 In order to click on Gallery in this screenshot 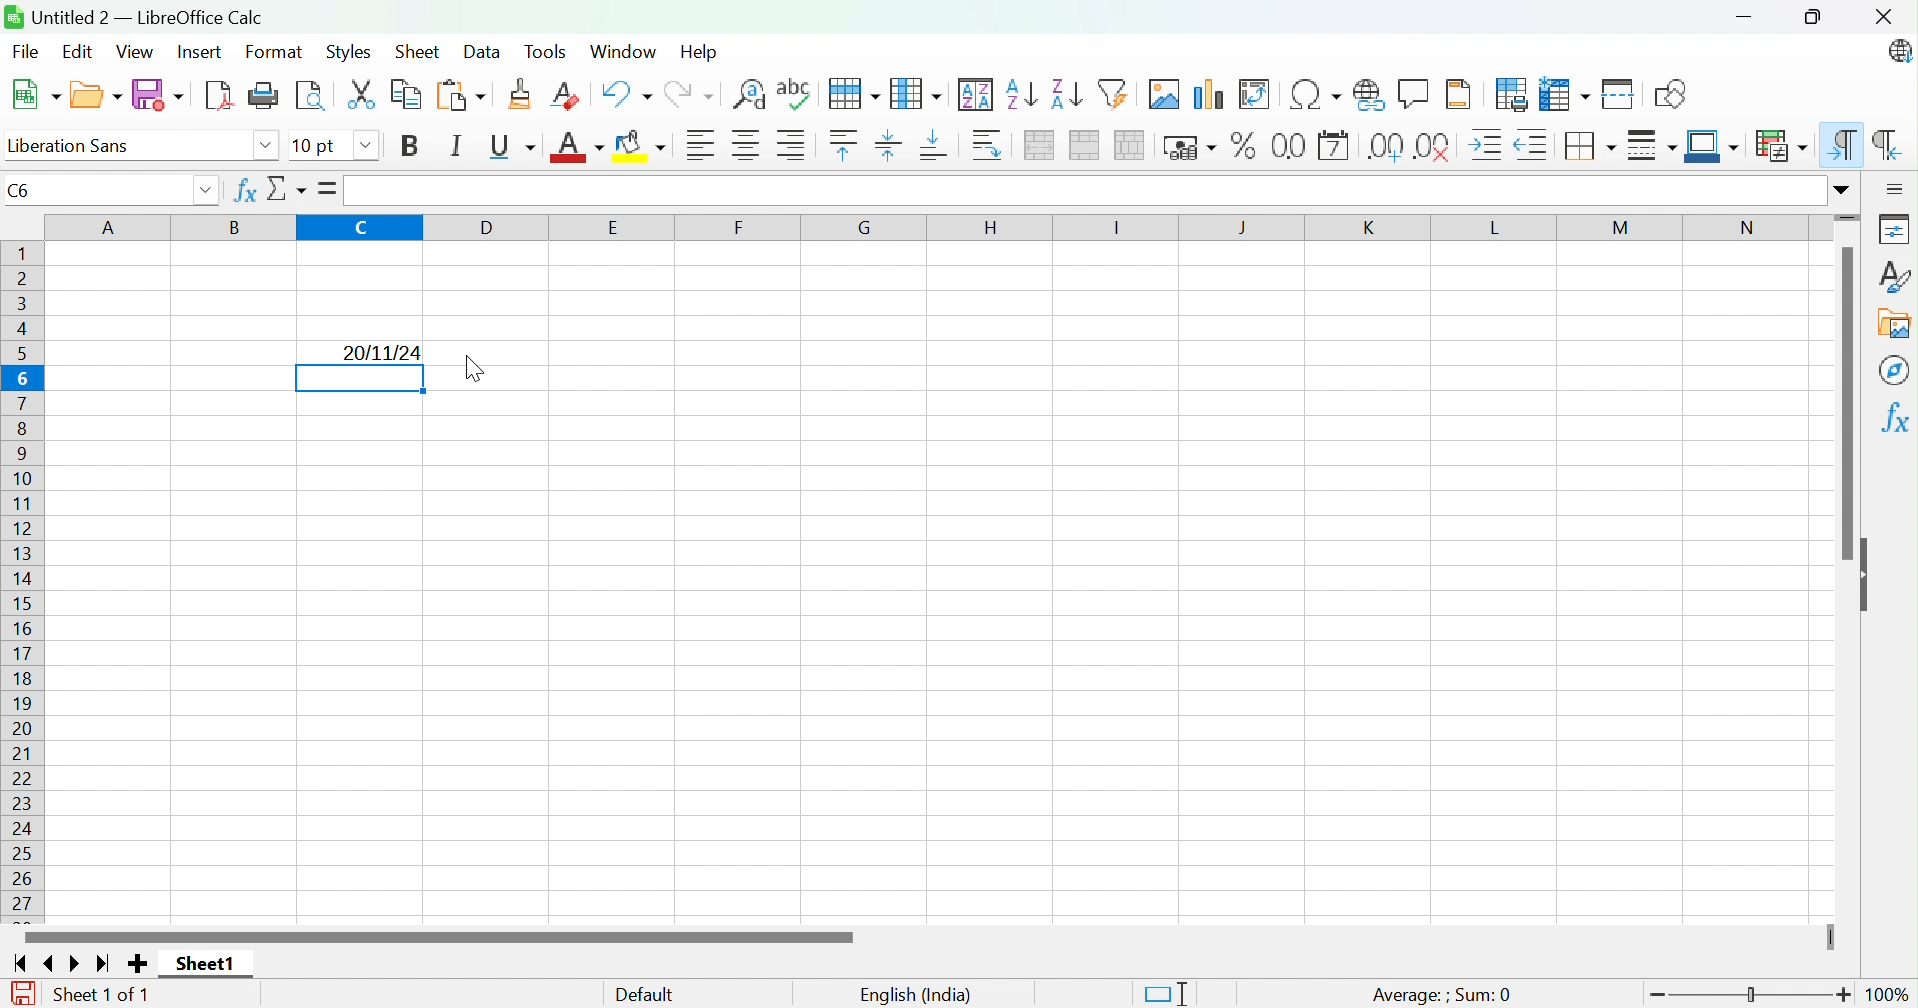, I will do `click(1898, 325)`.